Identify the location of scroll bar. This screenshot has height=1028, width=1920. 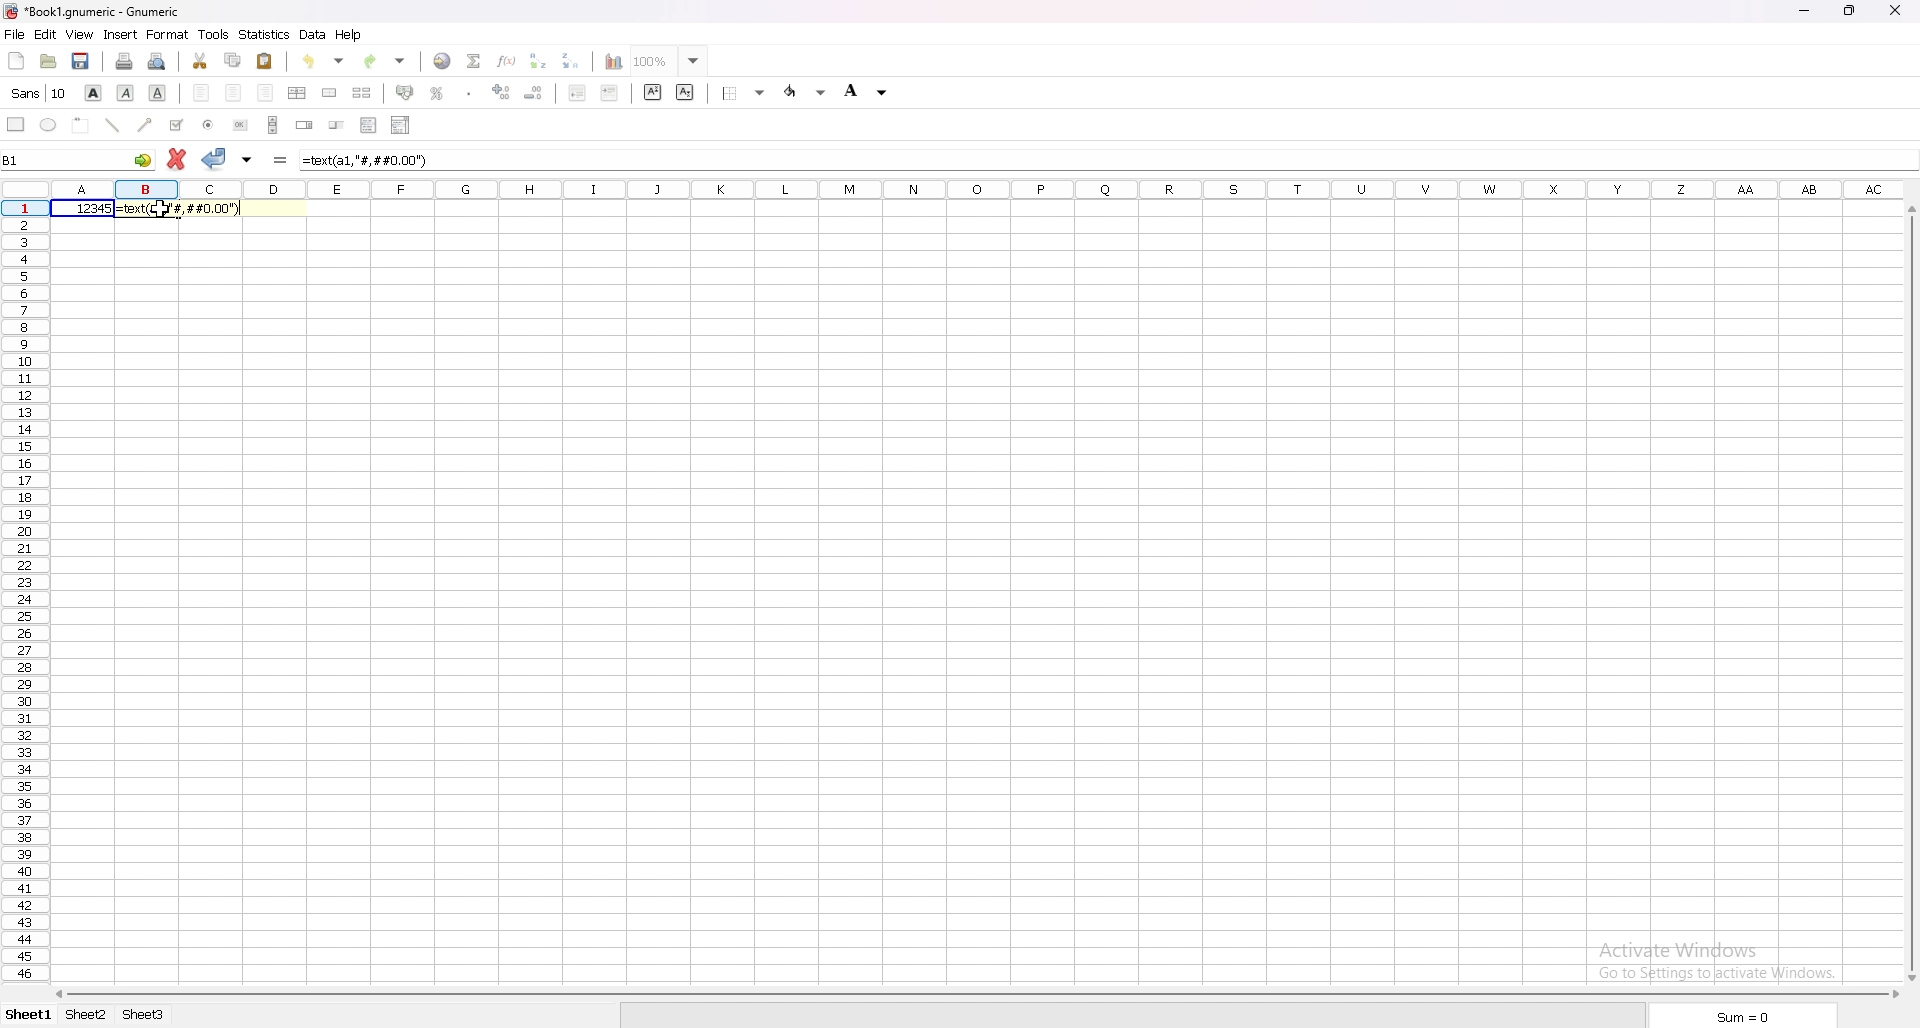
(973, 996).